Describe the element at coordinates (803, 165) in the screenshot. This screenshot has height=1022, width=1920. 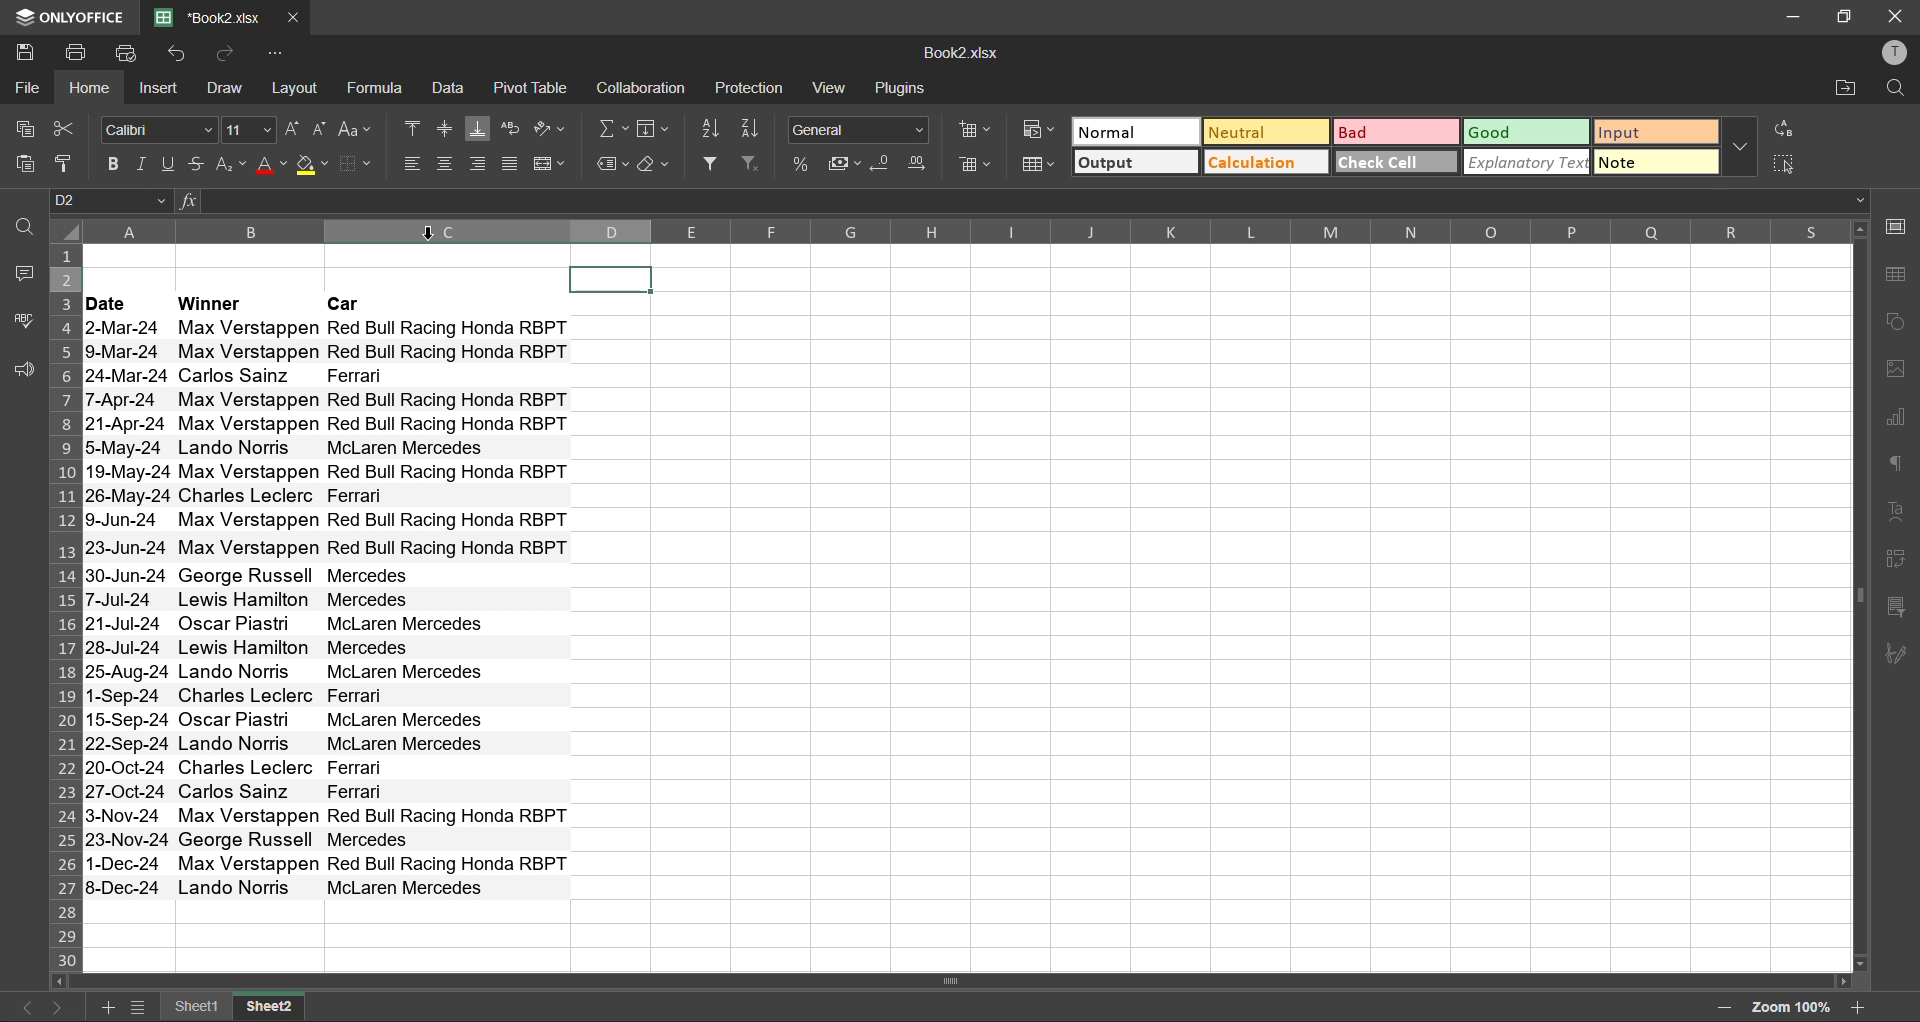
I see `percent` at that location.